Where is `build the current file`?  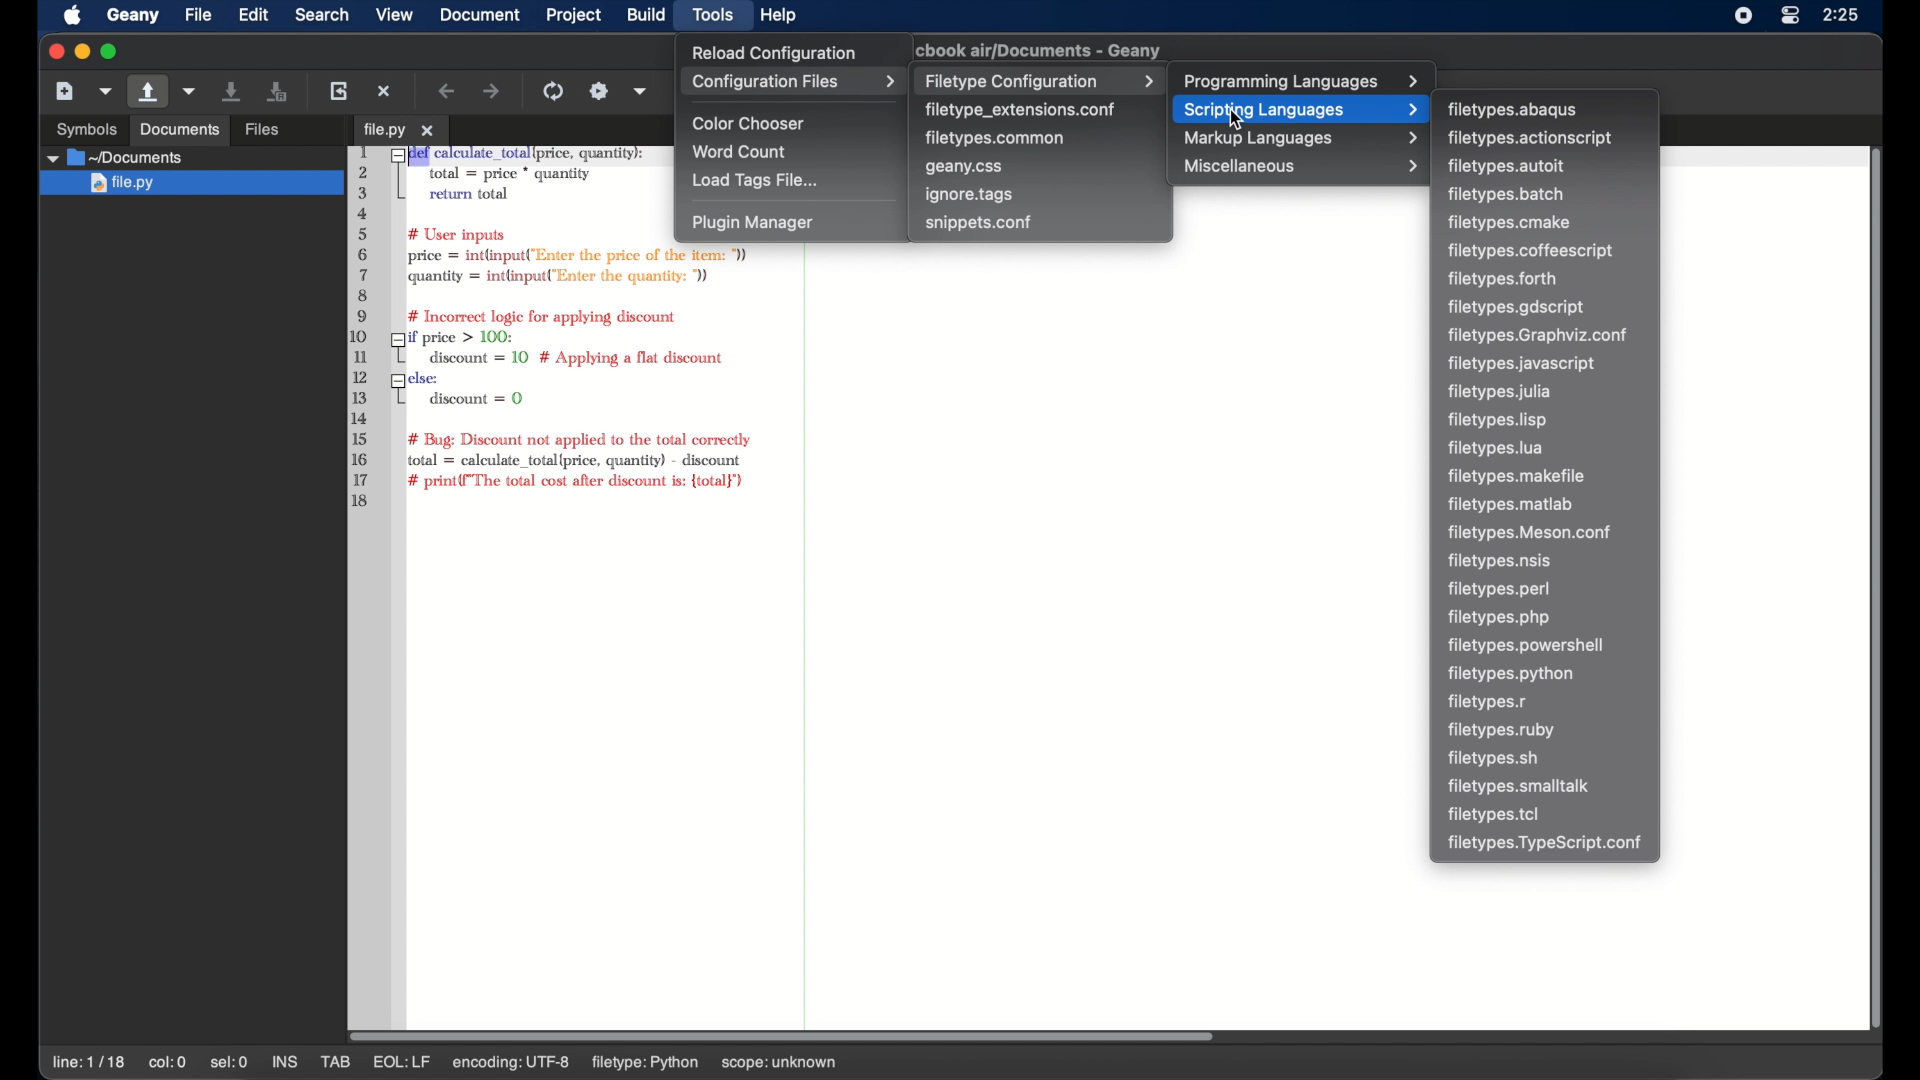 build the current file is located at coordinates (599, 91).